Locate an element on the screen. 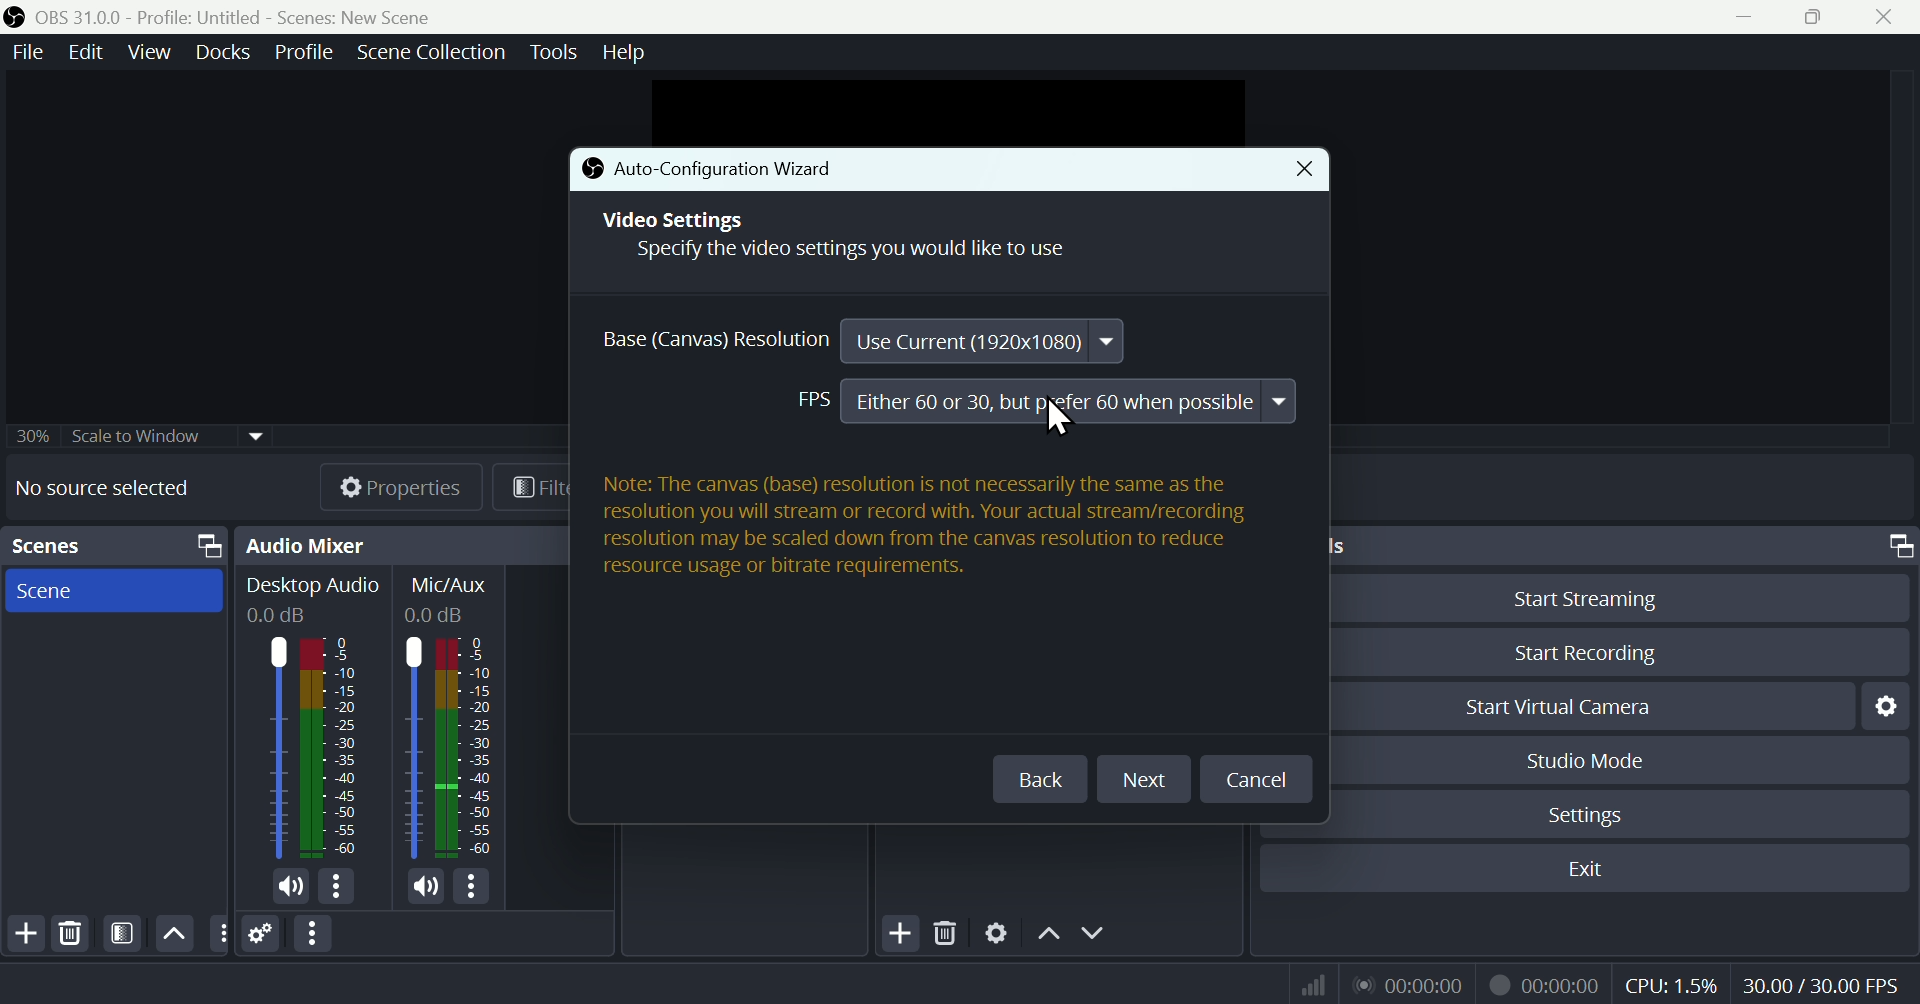 This screenshot has height=1004, width=1920. Profile is located at coordinates (299, 52).